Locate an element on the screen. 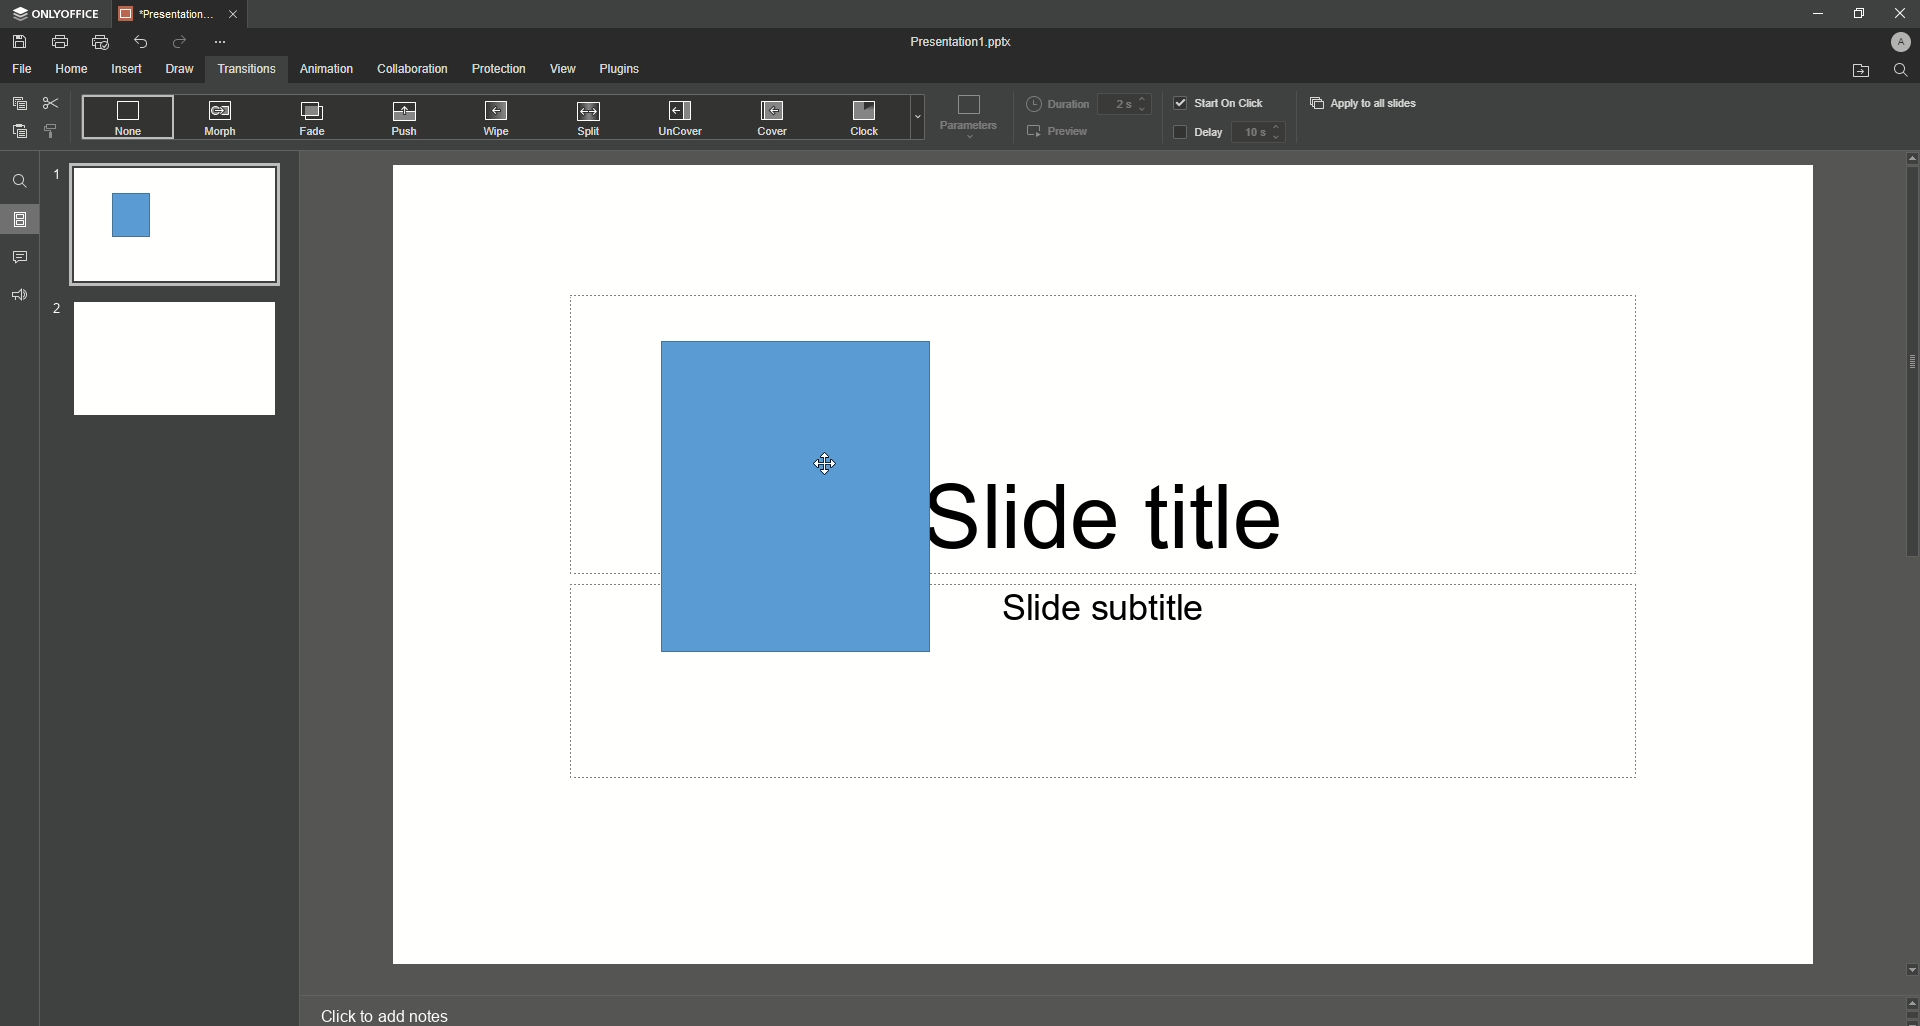 This screenshot has width=1920, height=1026. Transitions is located at coordinates (246, 69).